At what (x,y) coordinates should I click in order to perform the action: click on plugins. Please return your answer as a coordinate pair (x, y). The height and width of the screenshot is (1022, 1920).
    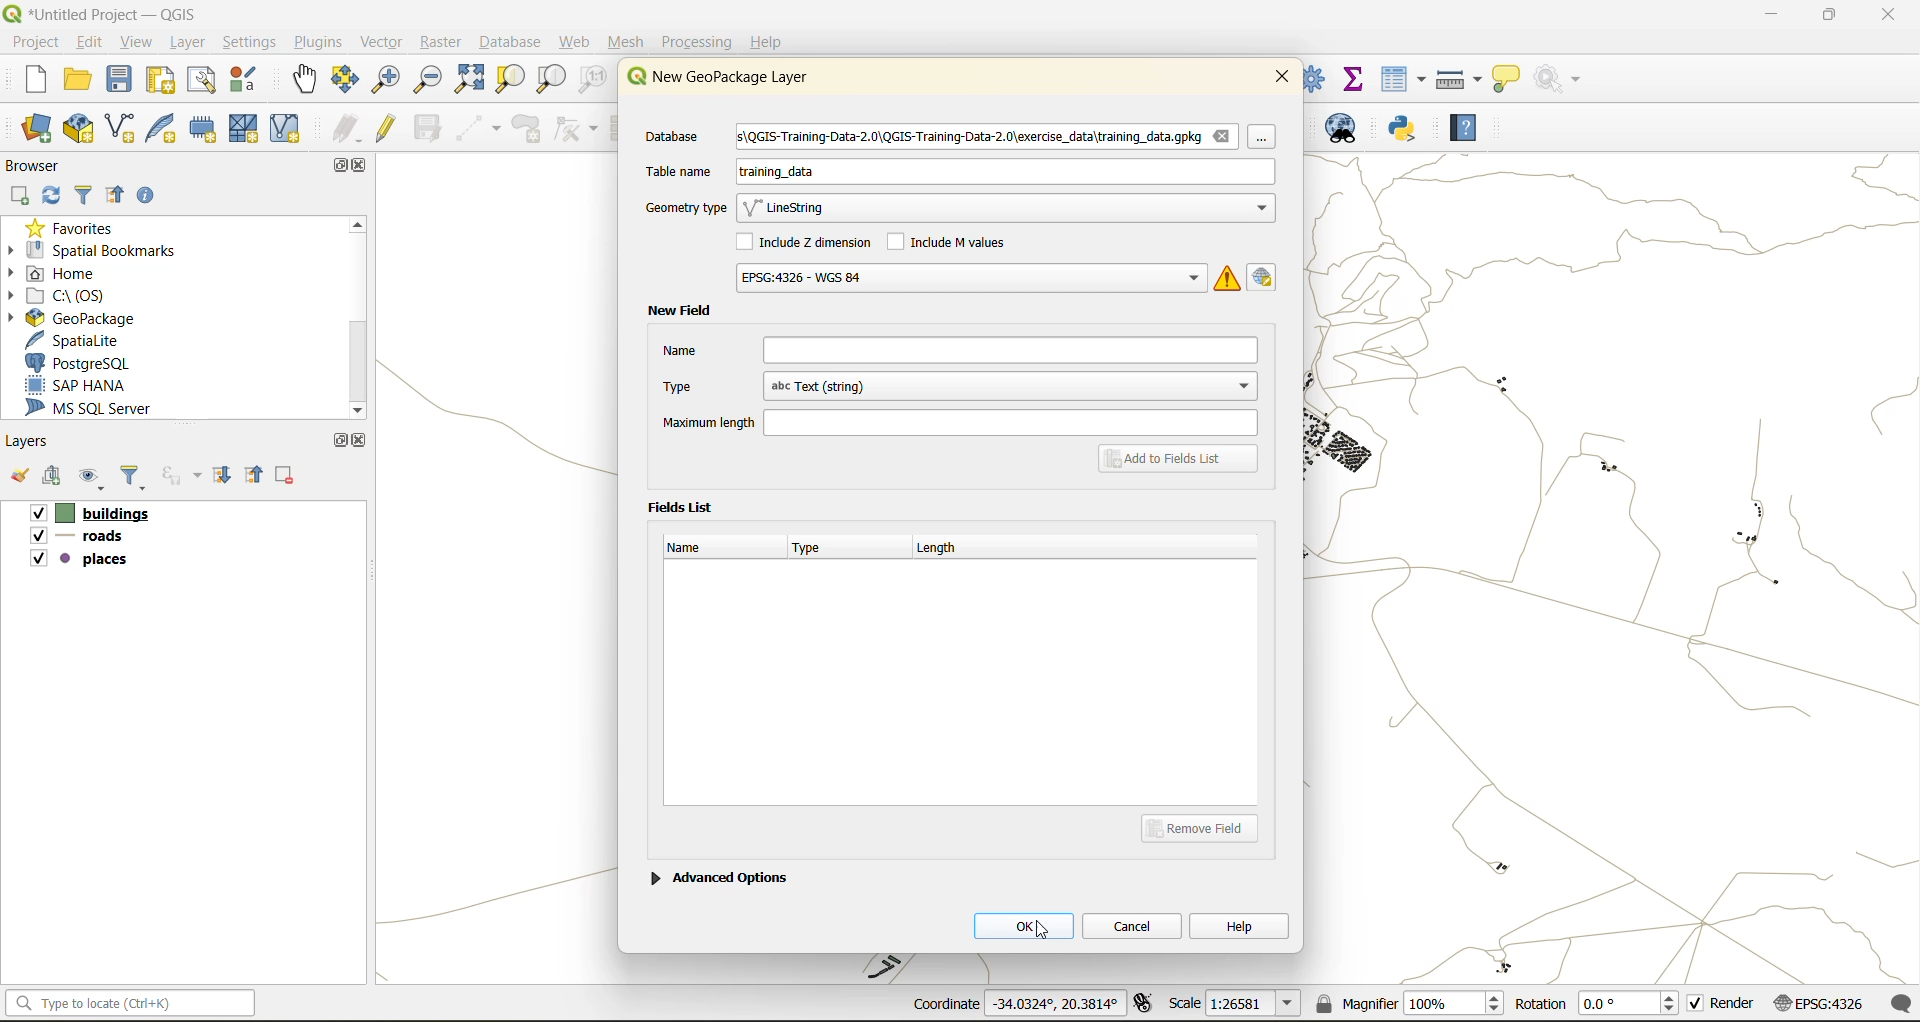
    Looking at the image, I should click on (317, 42).